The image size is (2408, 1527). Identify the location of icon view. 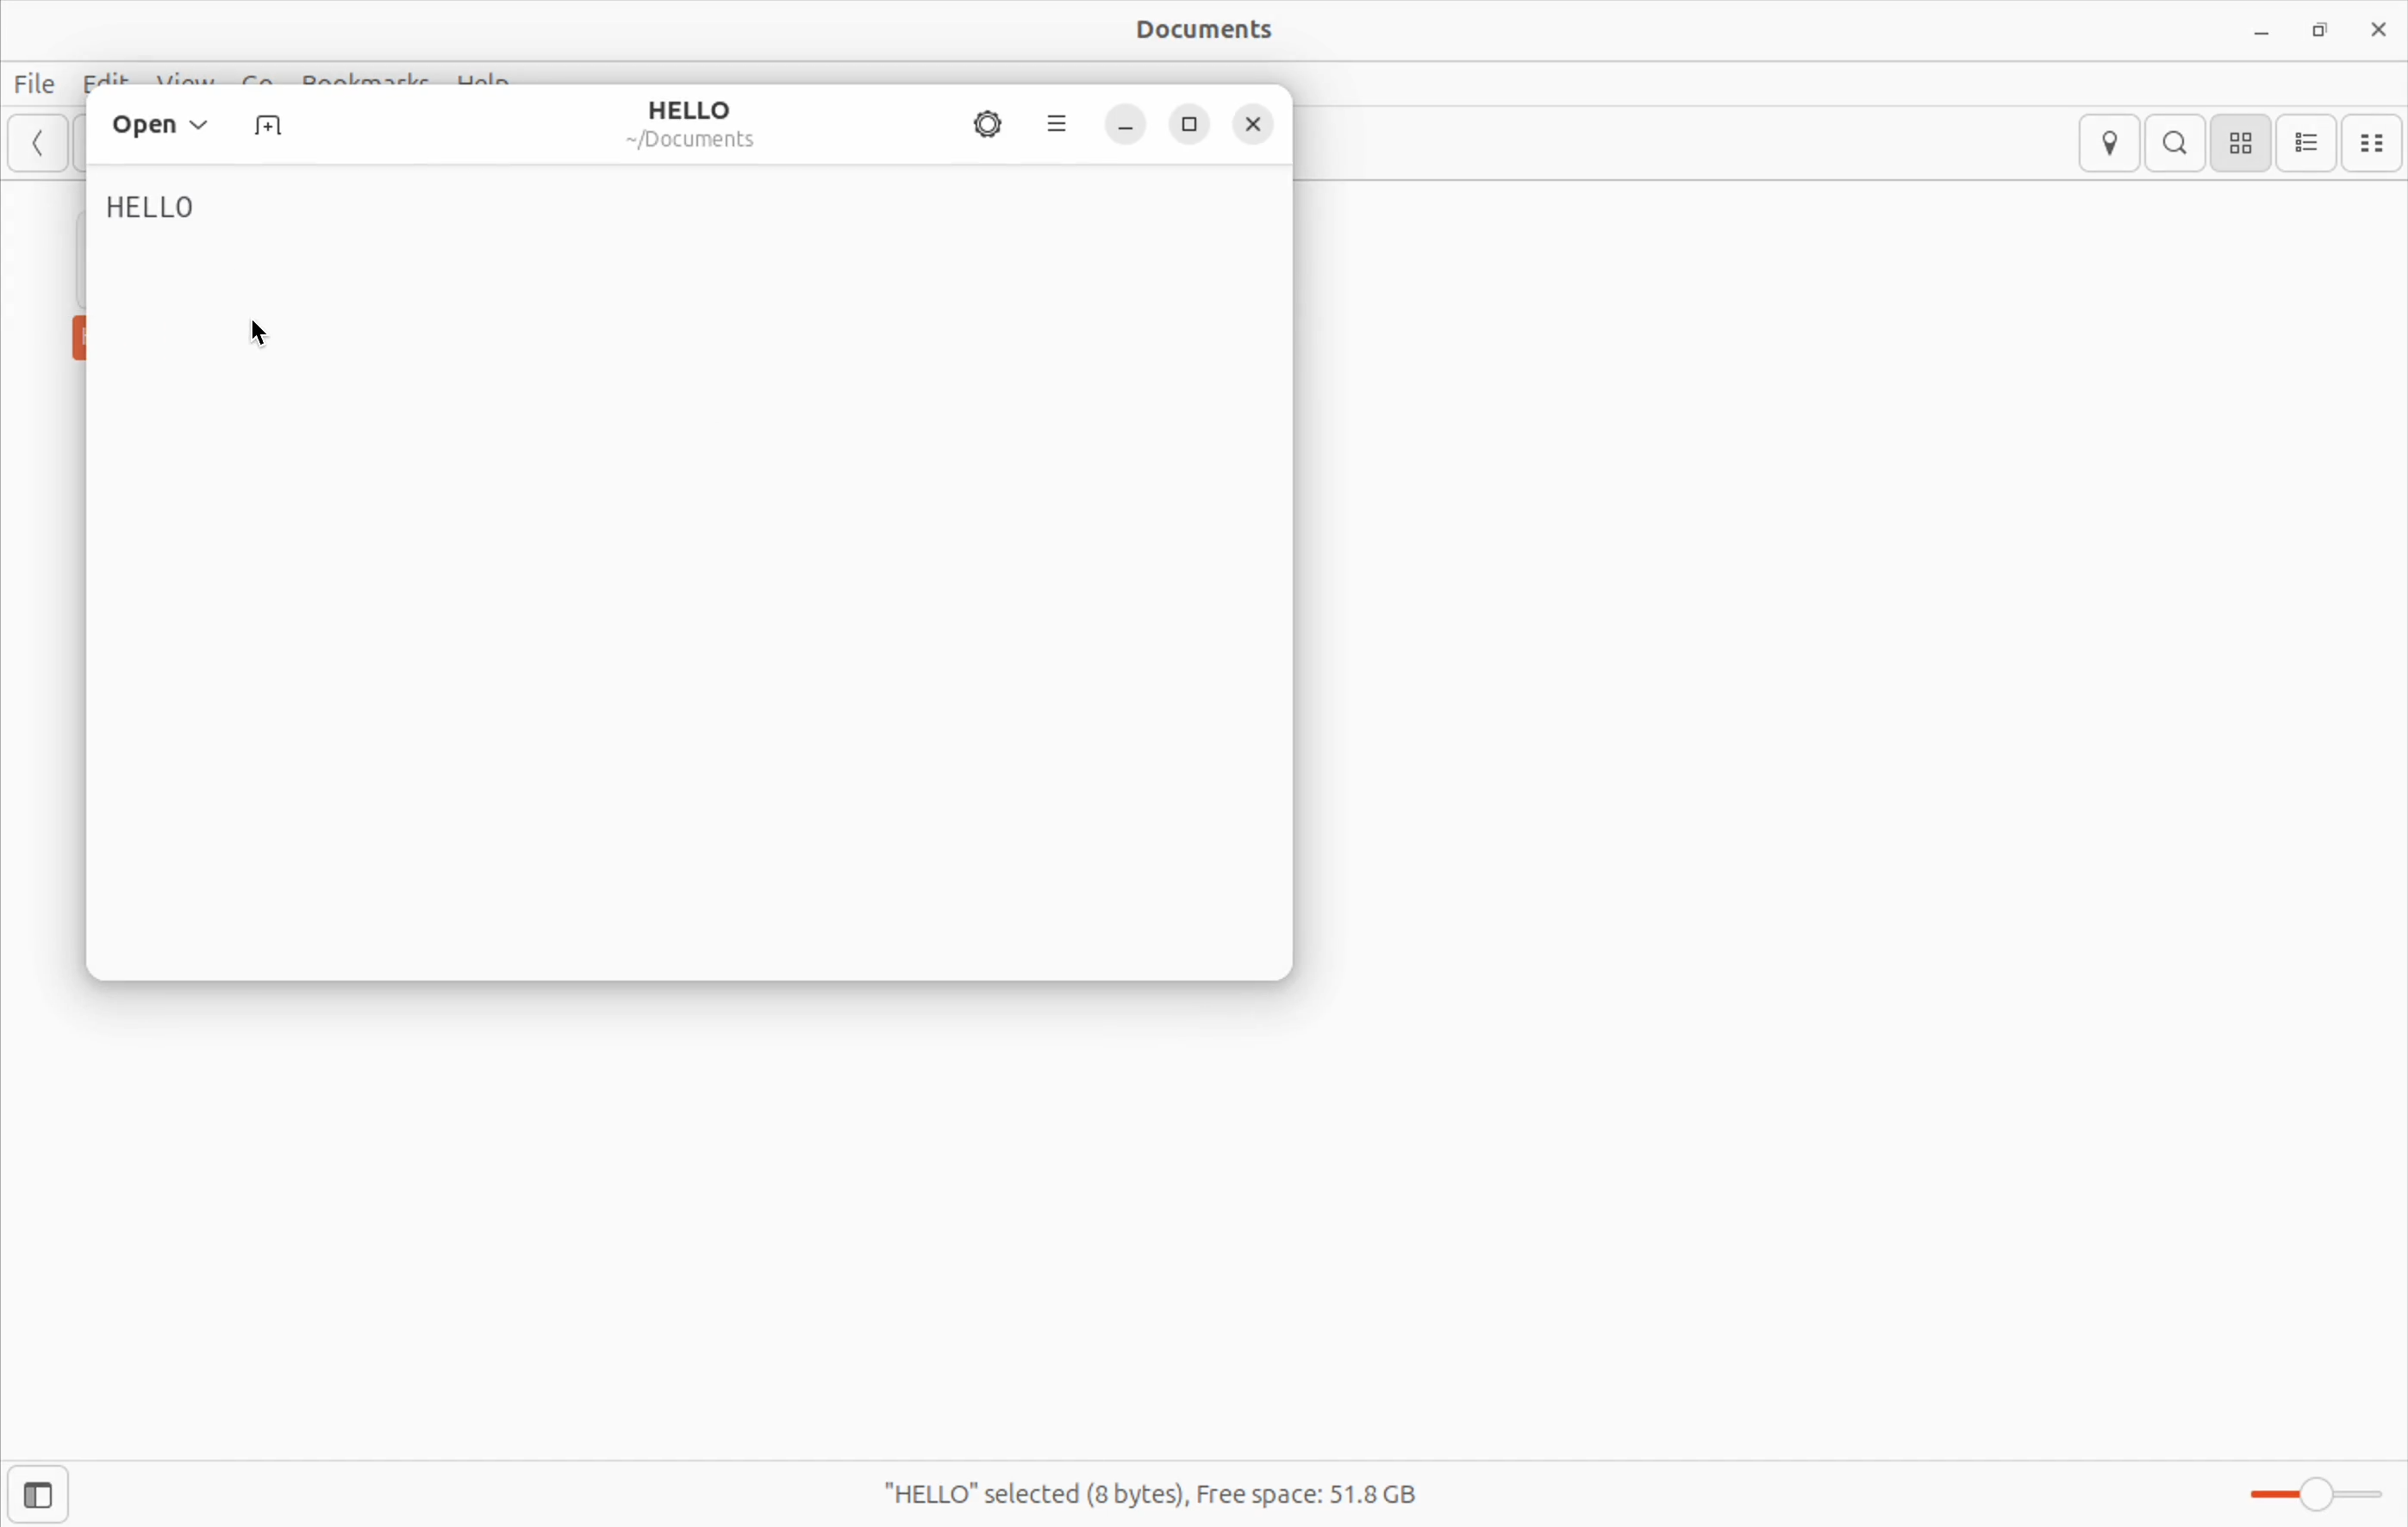
(2244, 144).